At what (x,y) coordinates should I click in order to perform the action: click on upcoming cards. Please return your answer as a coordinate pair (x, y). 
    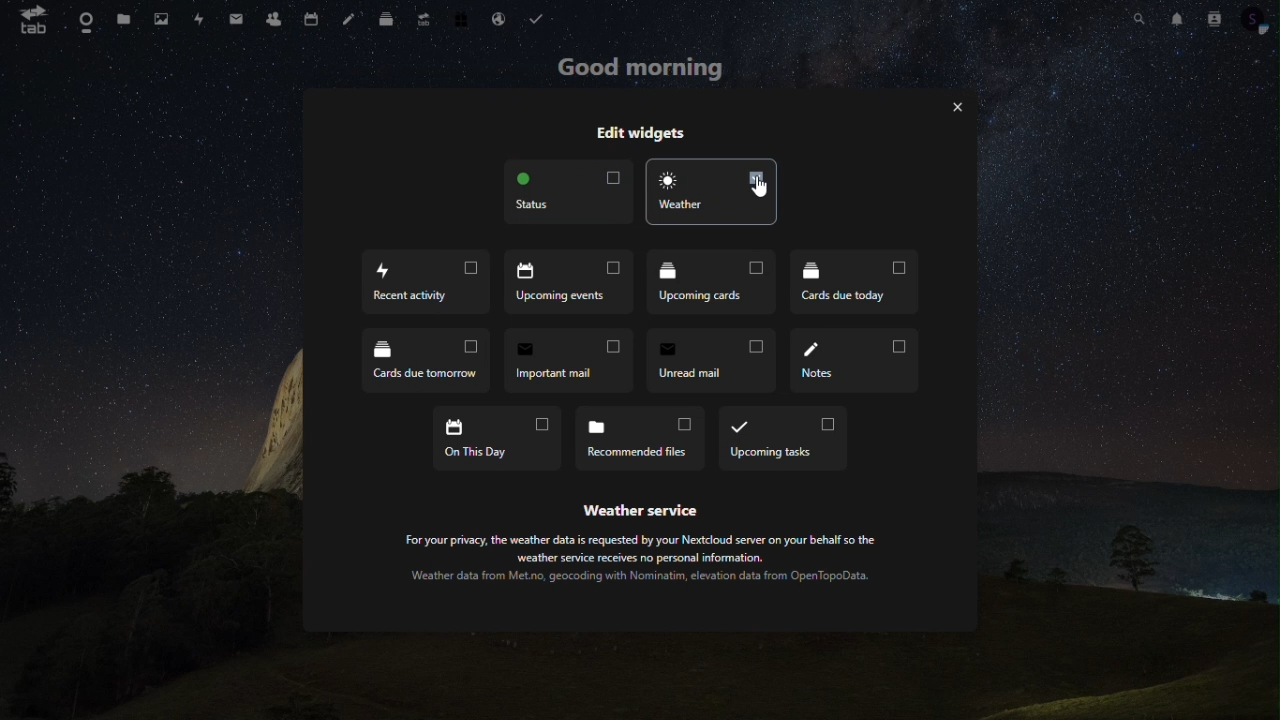
    Looking at the image, I should click on (716, 283).